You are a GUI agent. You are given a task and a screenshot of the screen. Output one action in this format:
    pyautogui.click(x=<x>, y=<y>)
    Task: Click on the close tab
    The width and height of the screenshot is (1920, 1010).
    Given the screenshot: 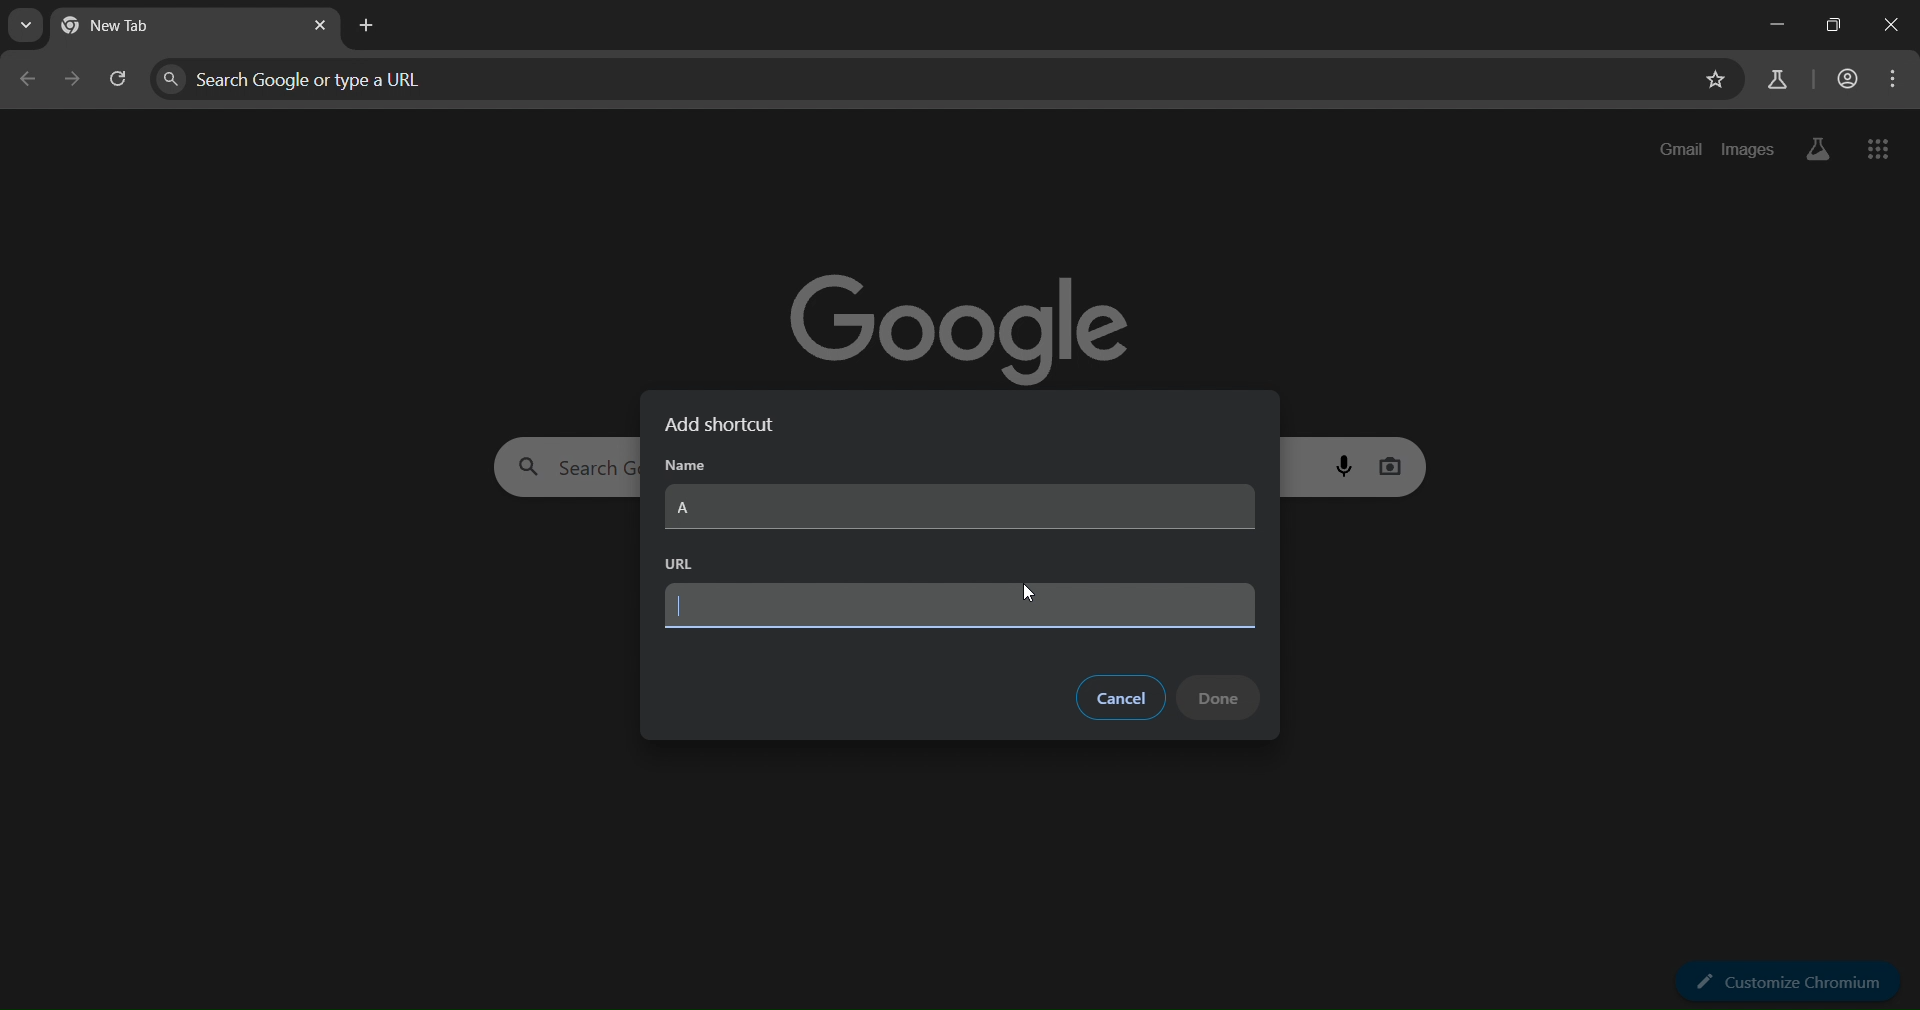 What is the action you would take?
    pyautogui.click(x=322, y=27)
    